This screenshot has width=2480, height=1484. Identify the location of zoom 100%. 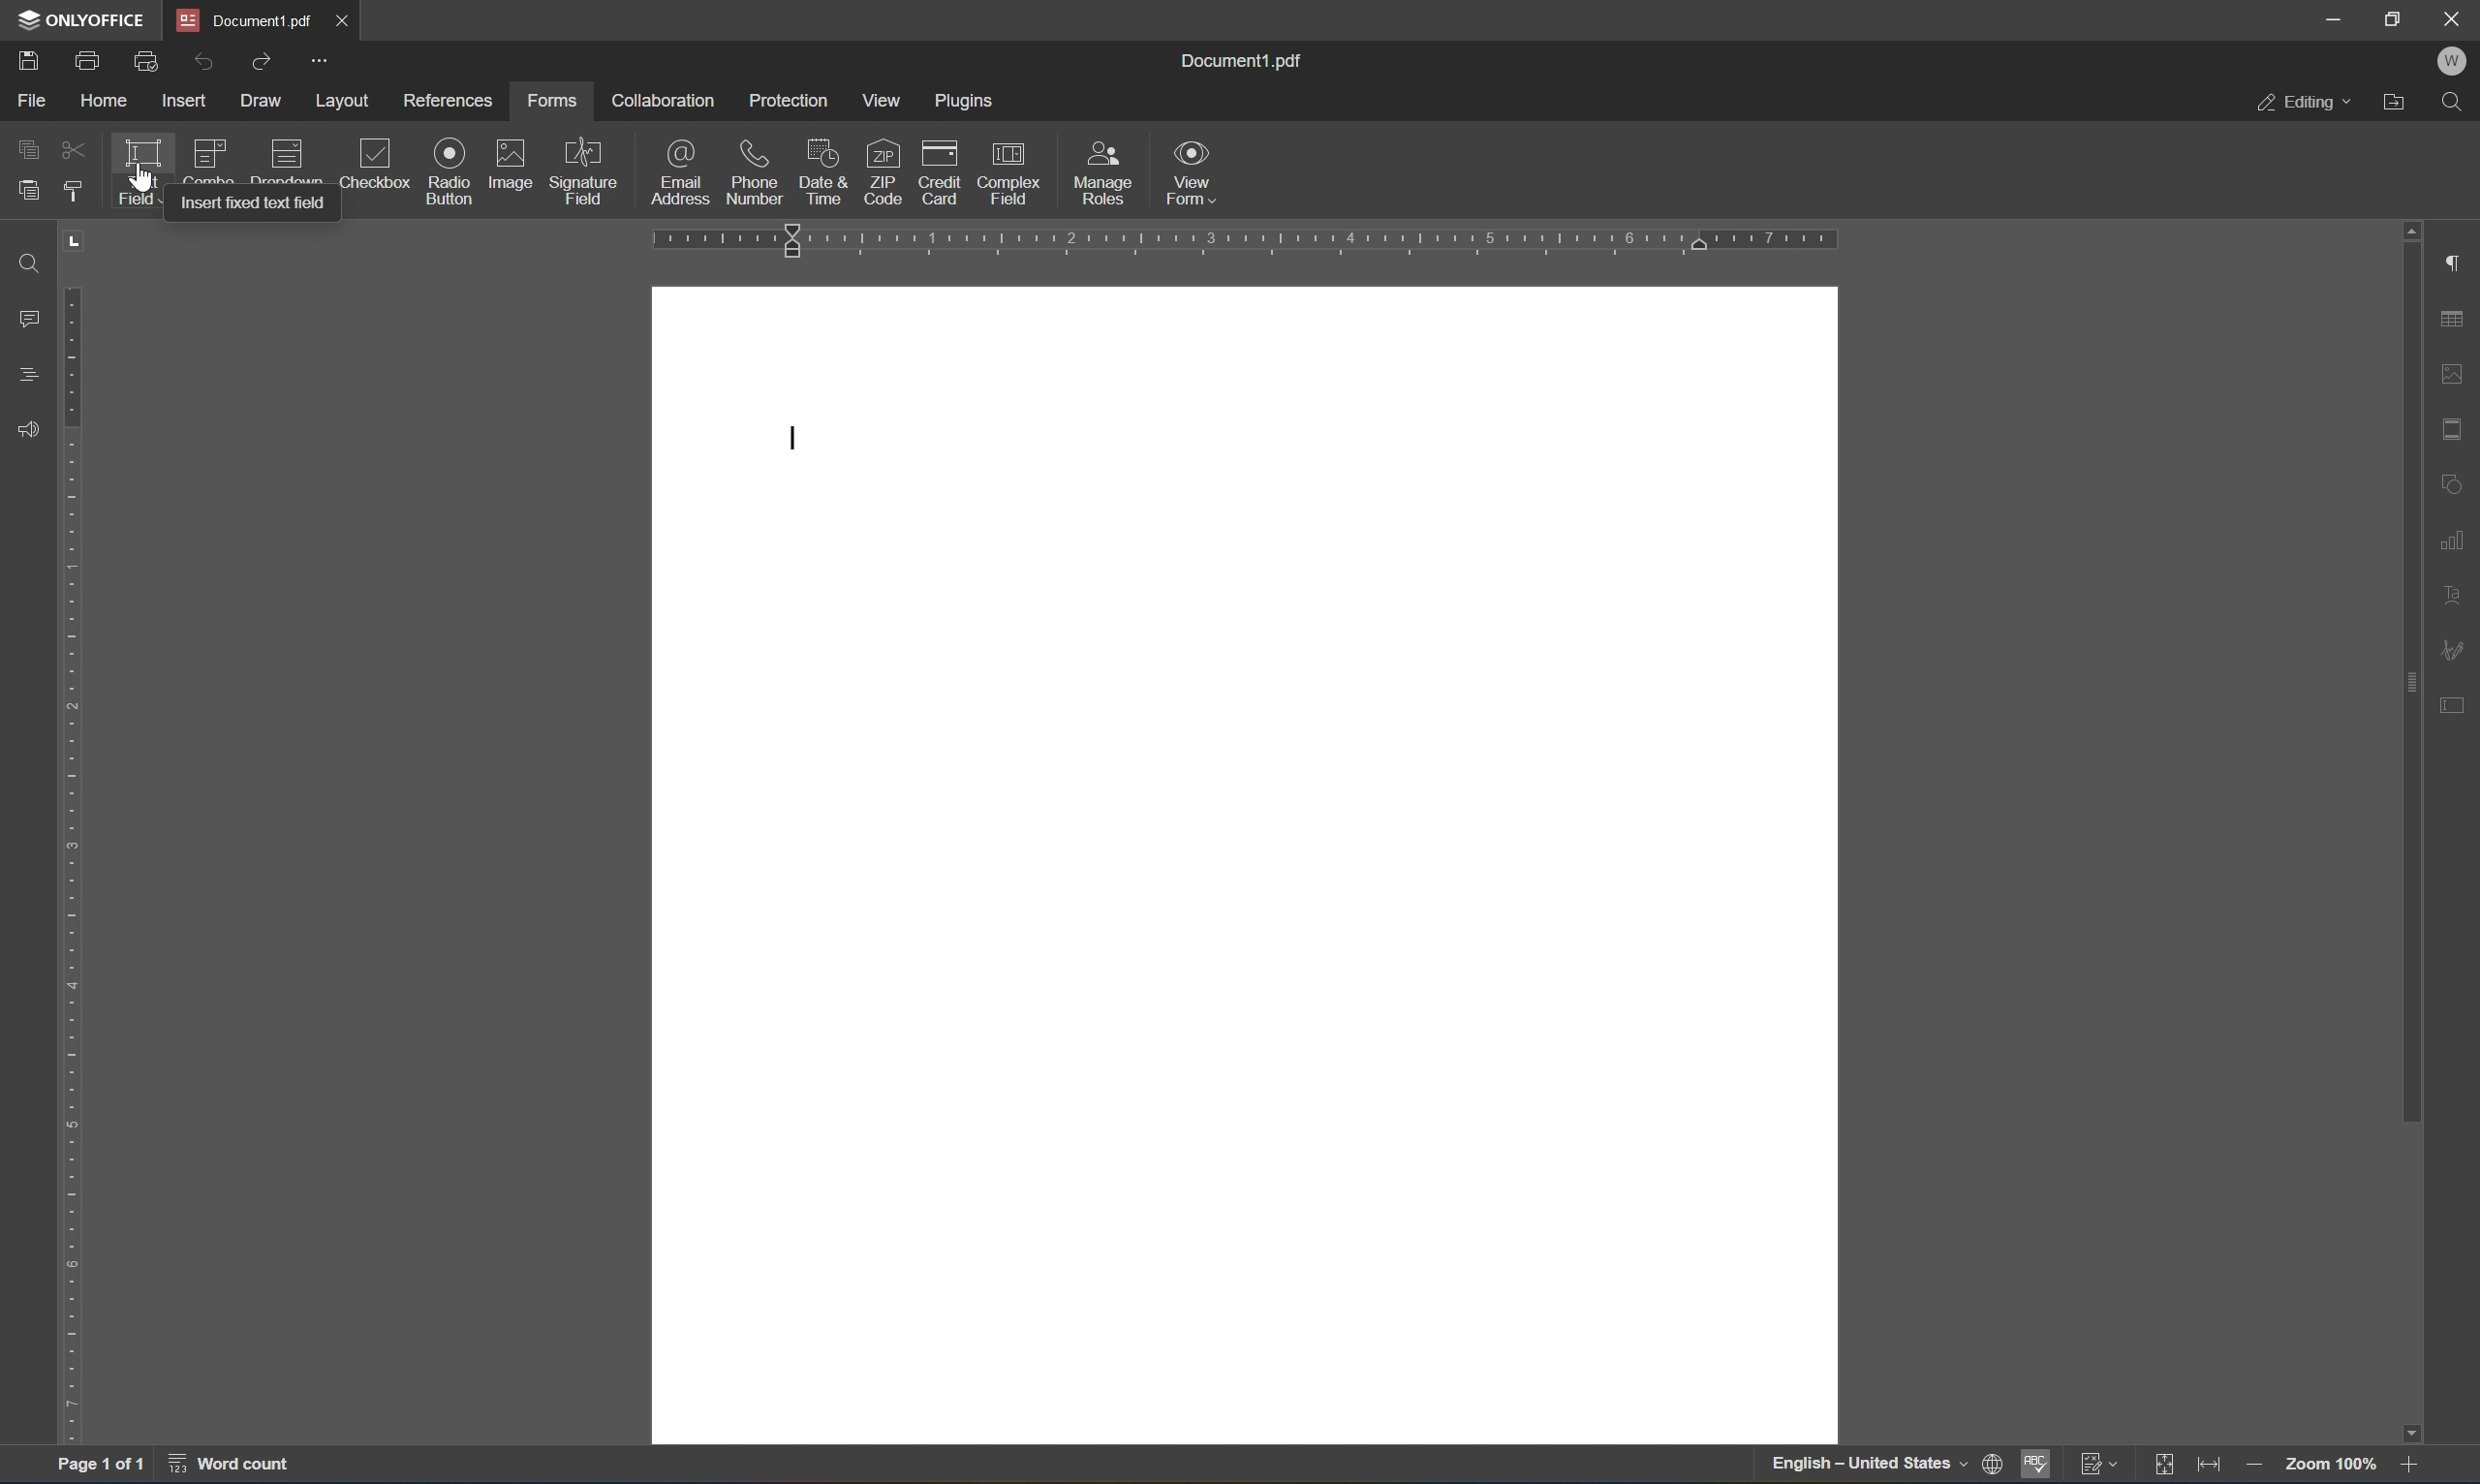
(2329, 1466).